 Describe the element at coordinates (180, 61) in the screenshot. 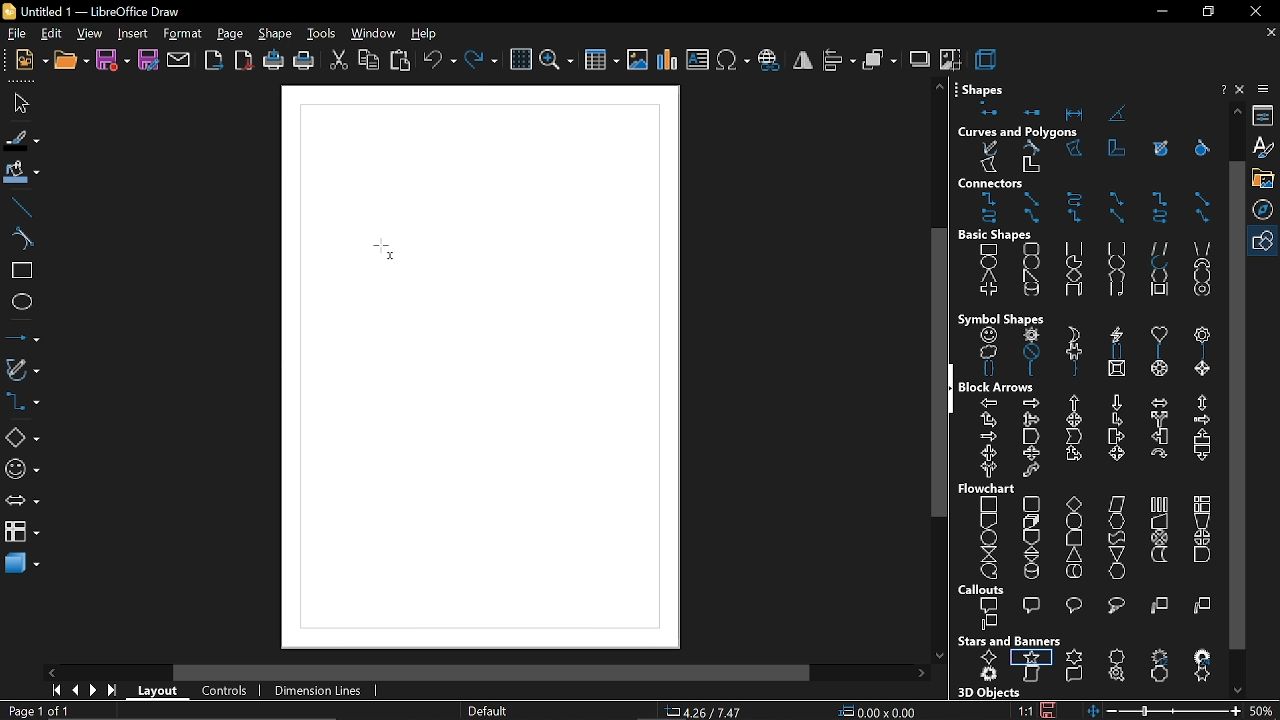

I see `attach` at that location.